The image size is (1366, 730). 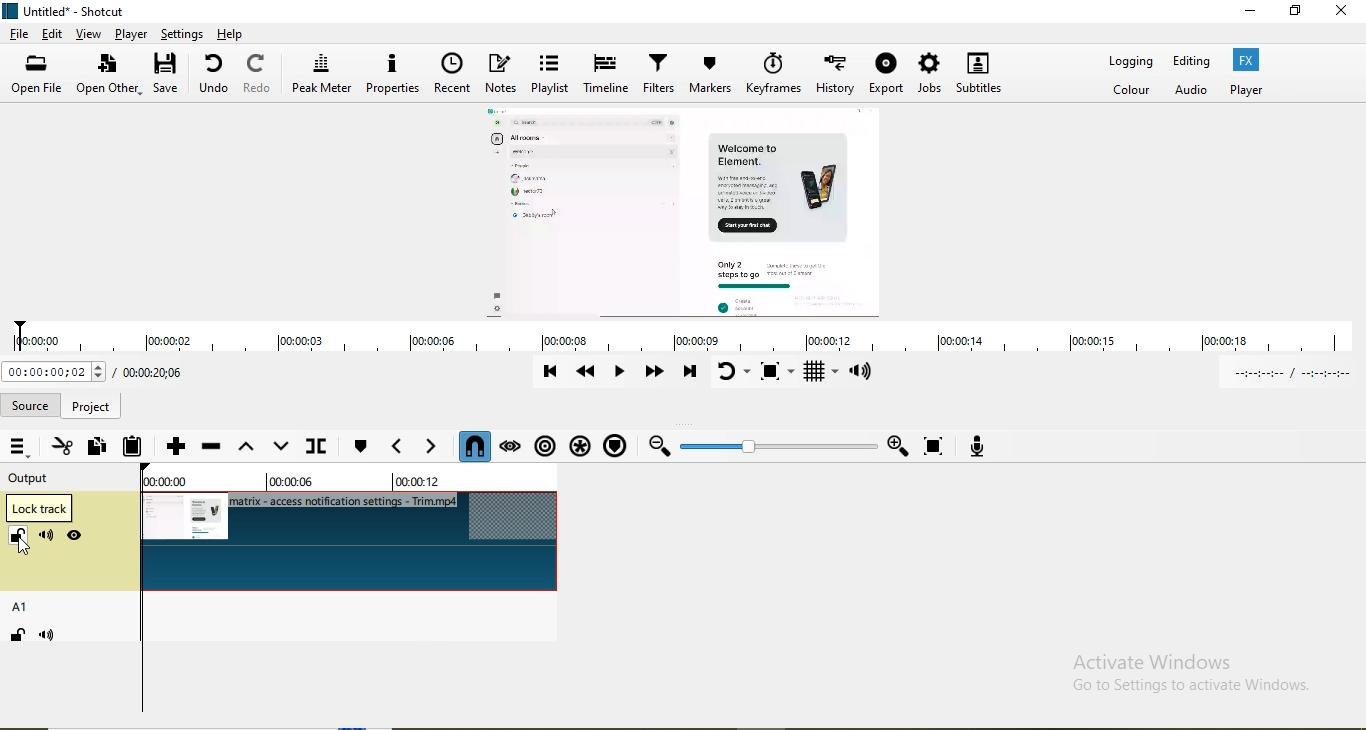 I want to click on Player, so click(x=130, y=33).